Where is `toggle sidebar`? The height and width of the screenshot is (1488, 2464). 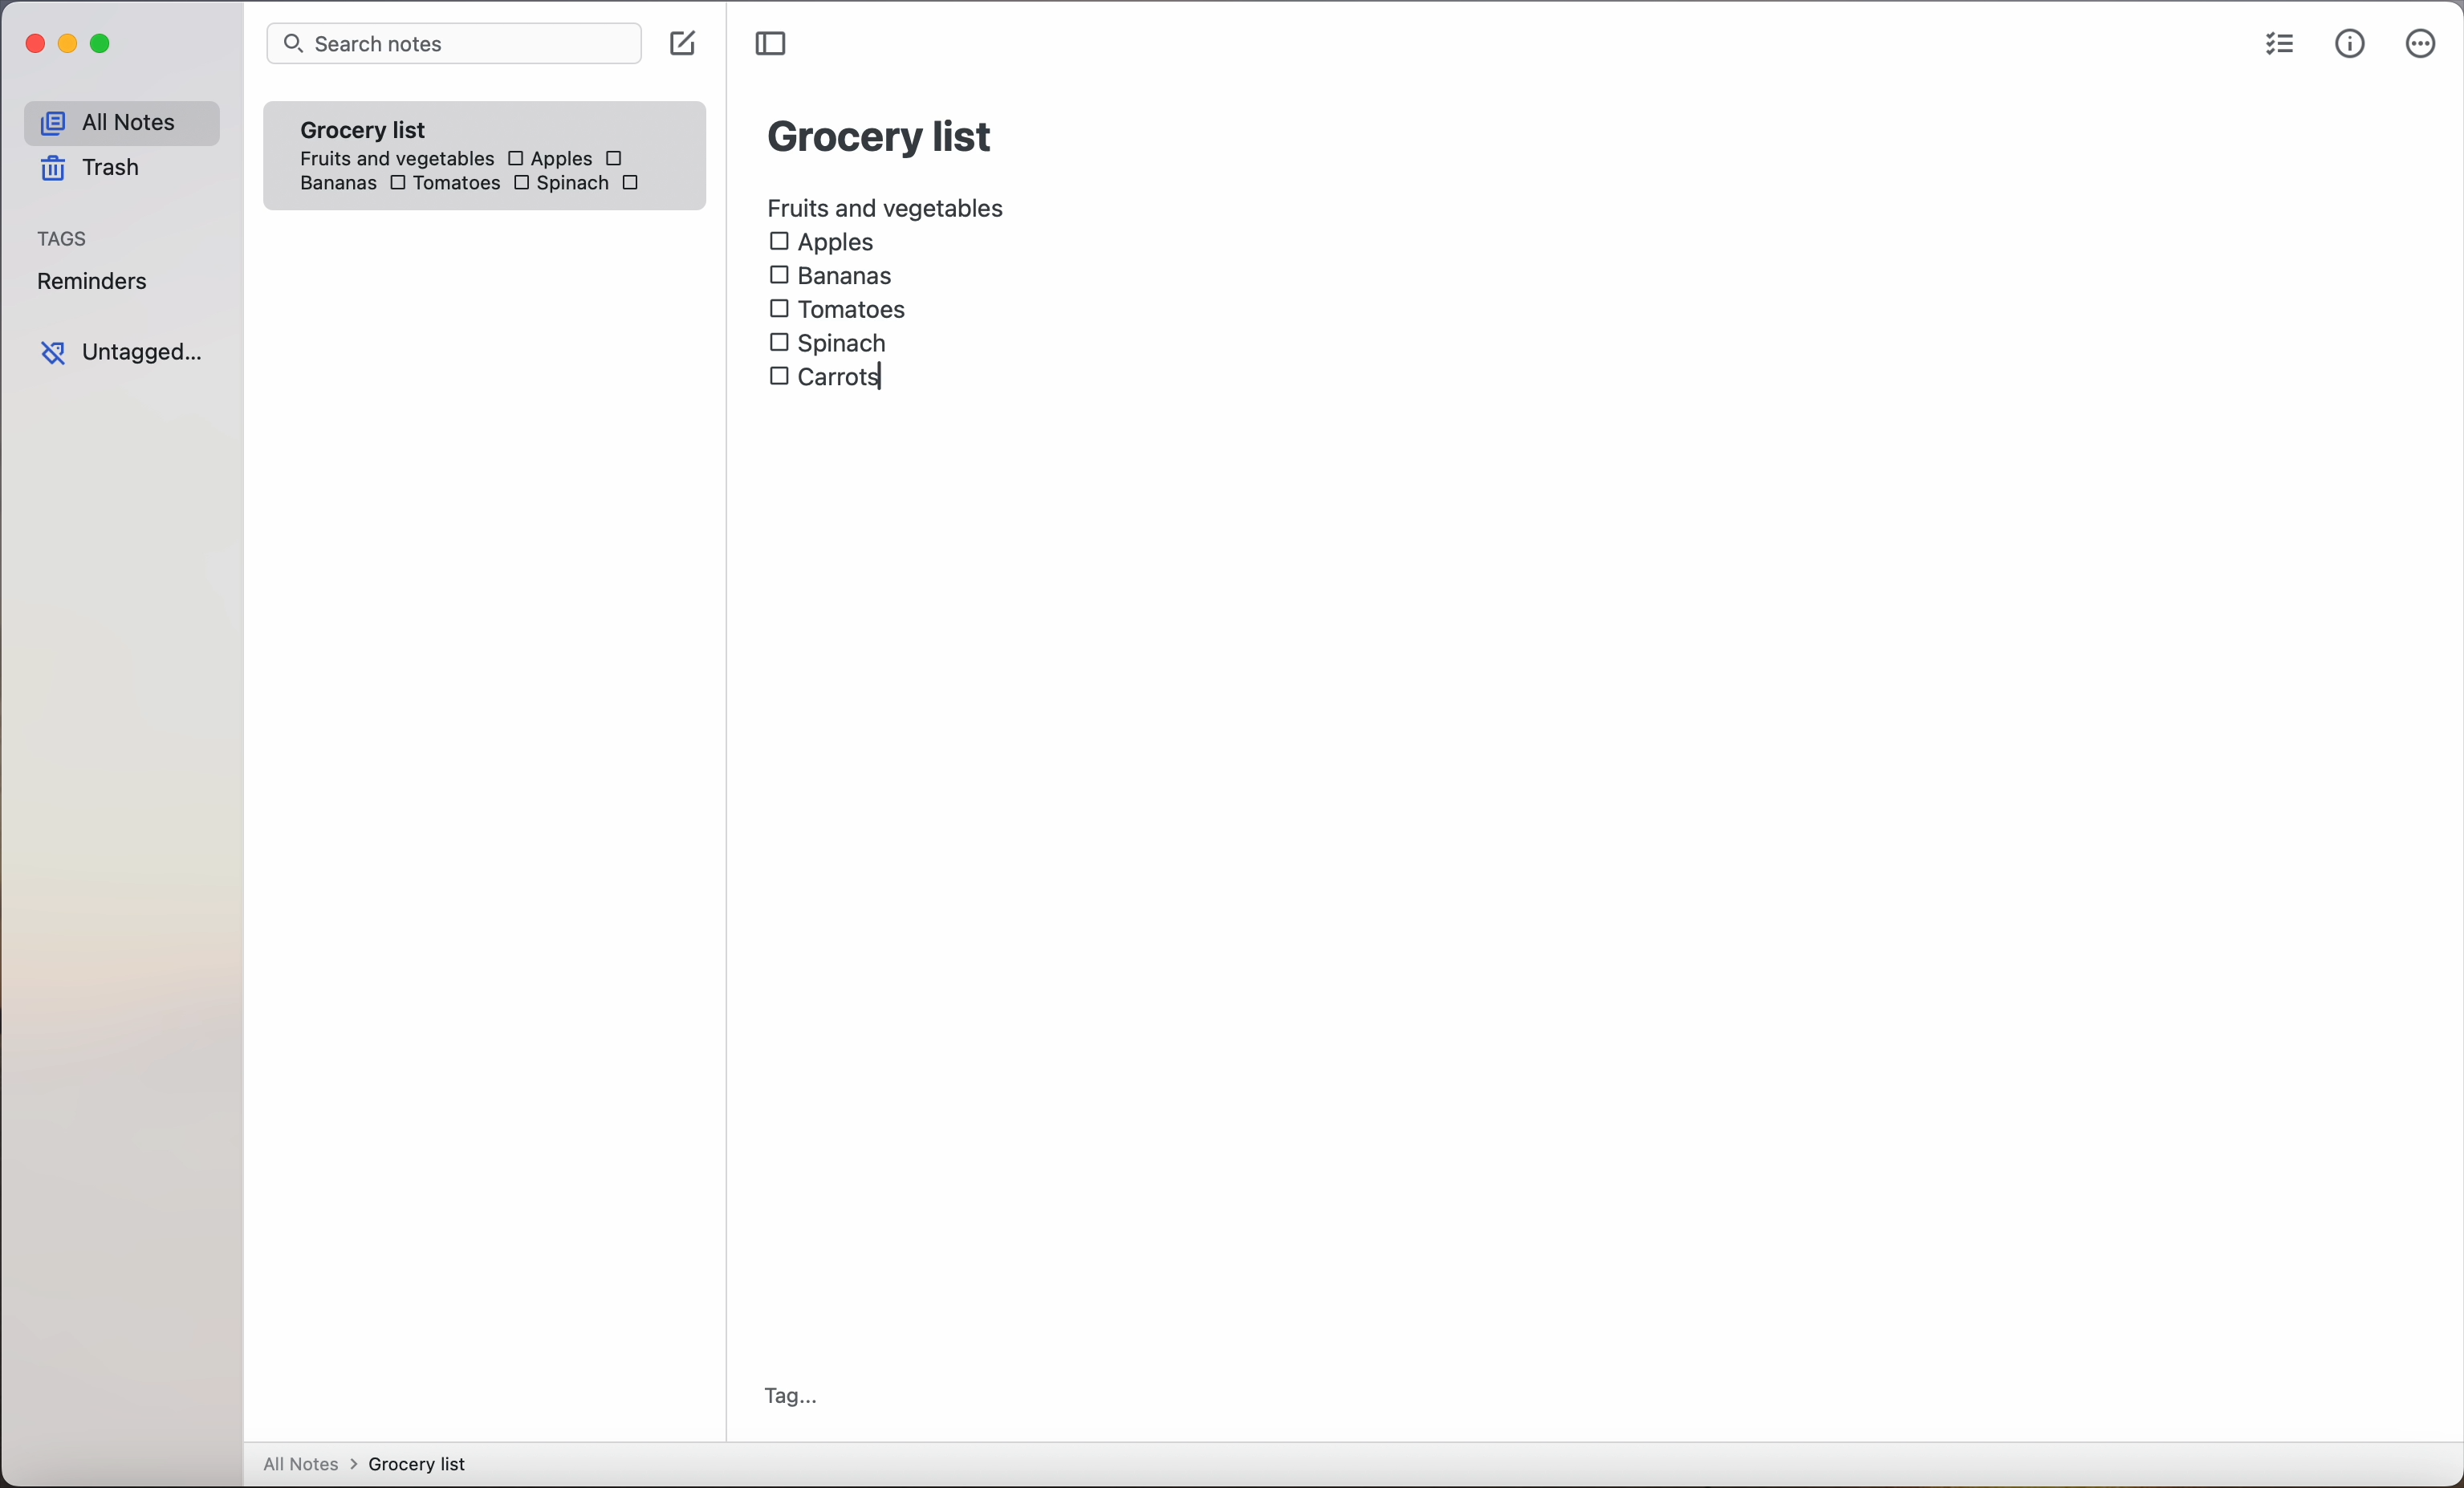 toggle sidebar is located at coordinates (774, 44).